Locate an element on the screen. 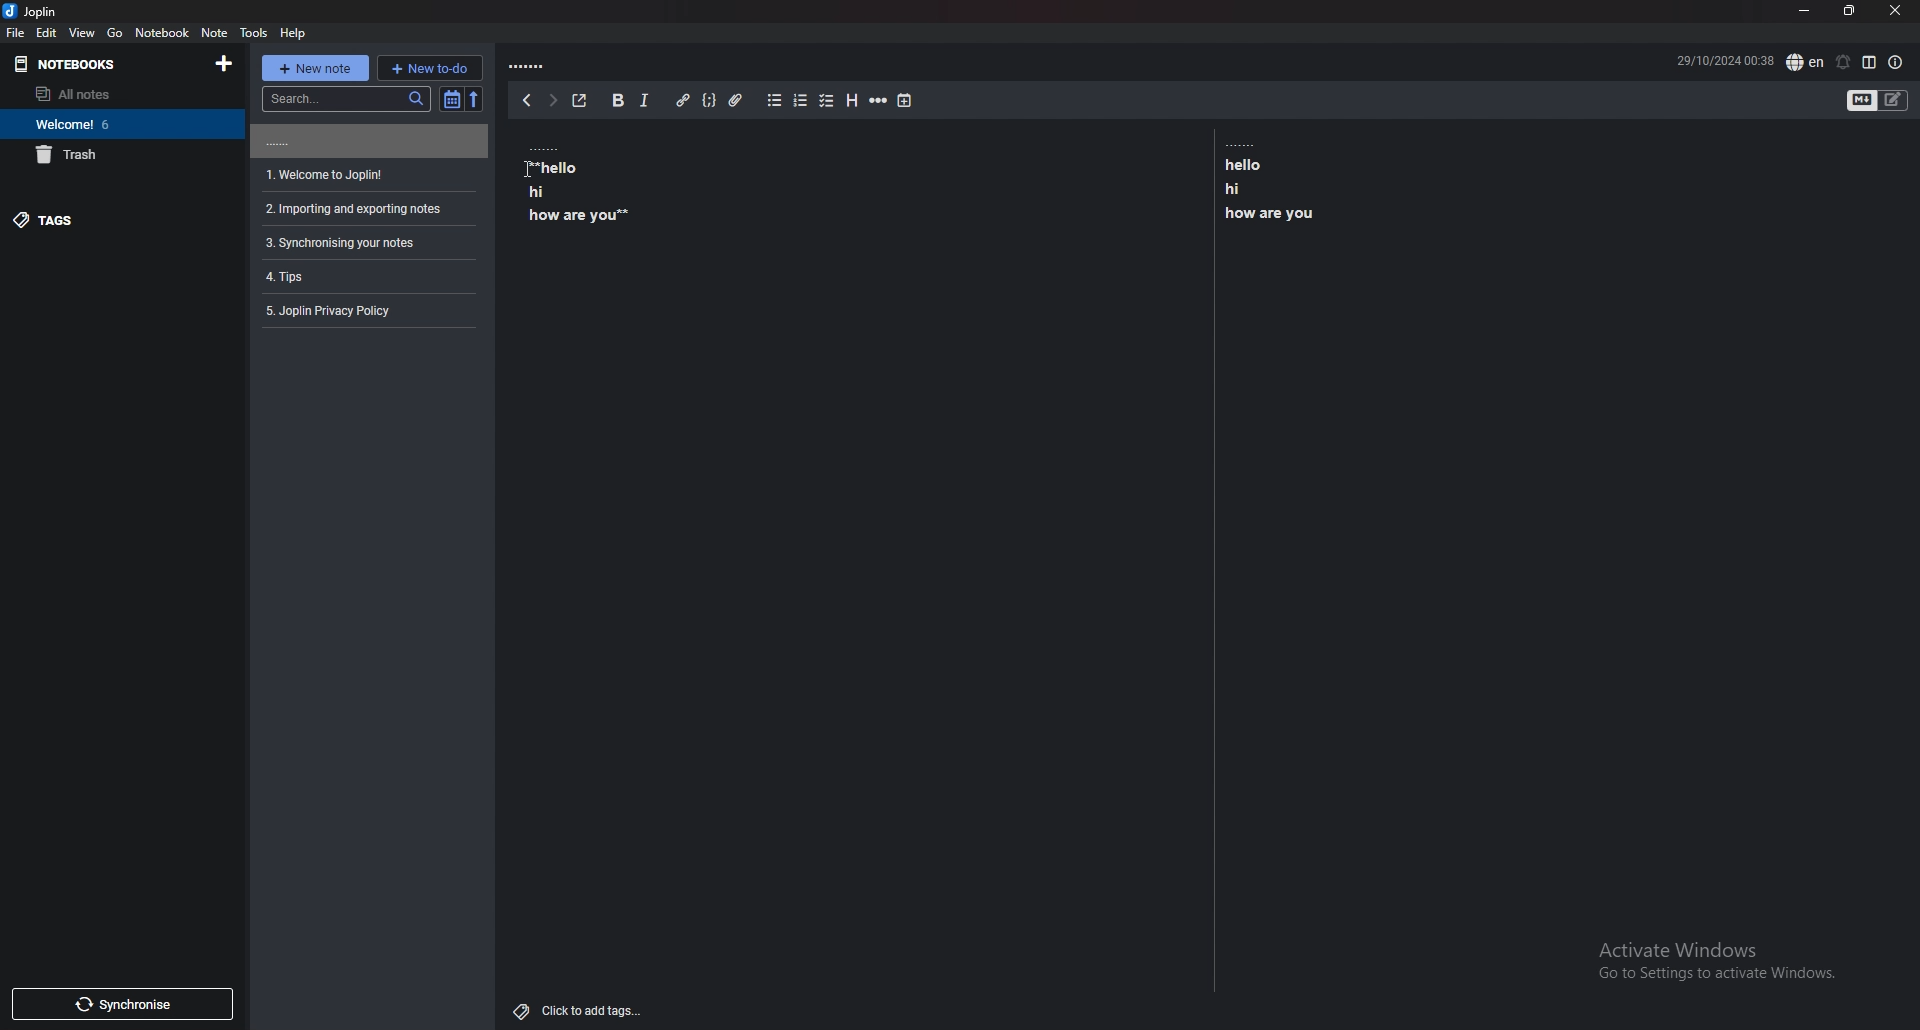 This screenshot has width=1920, height=1030. add attachment is located at coordinates (735, 101).